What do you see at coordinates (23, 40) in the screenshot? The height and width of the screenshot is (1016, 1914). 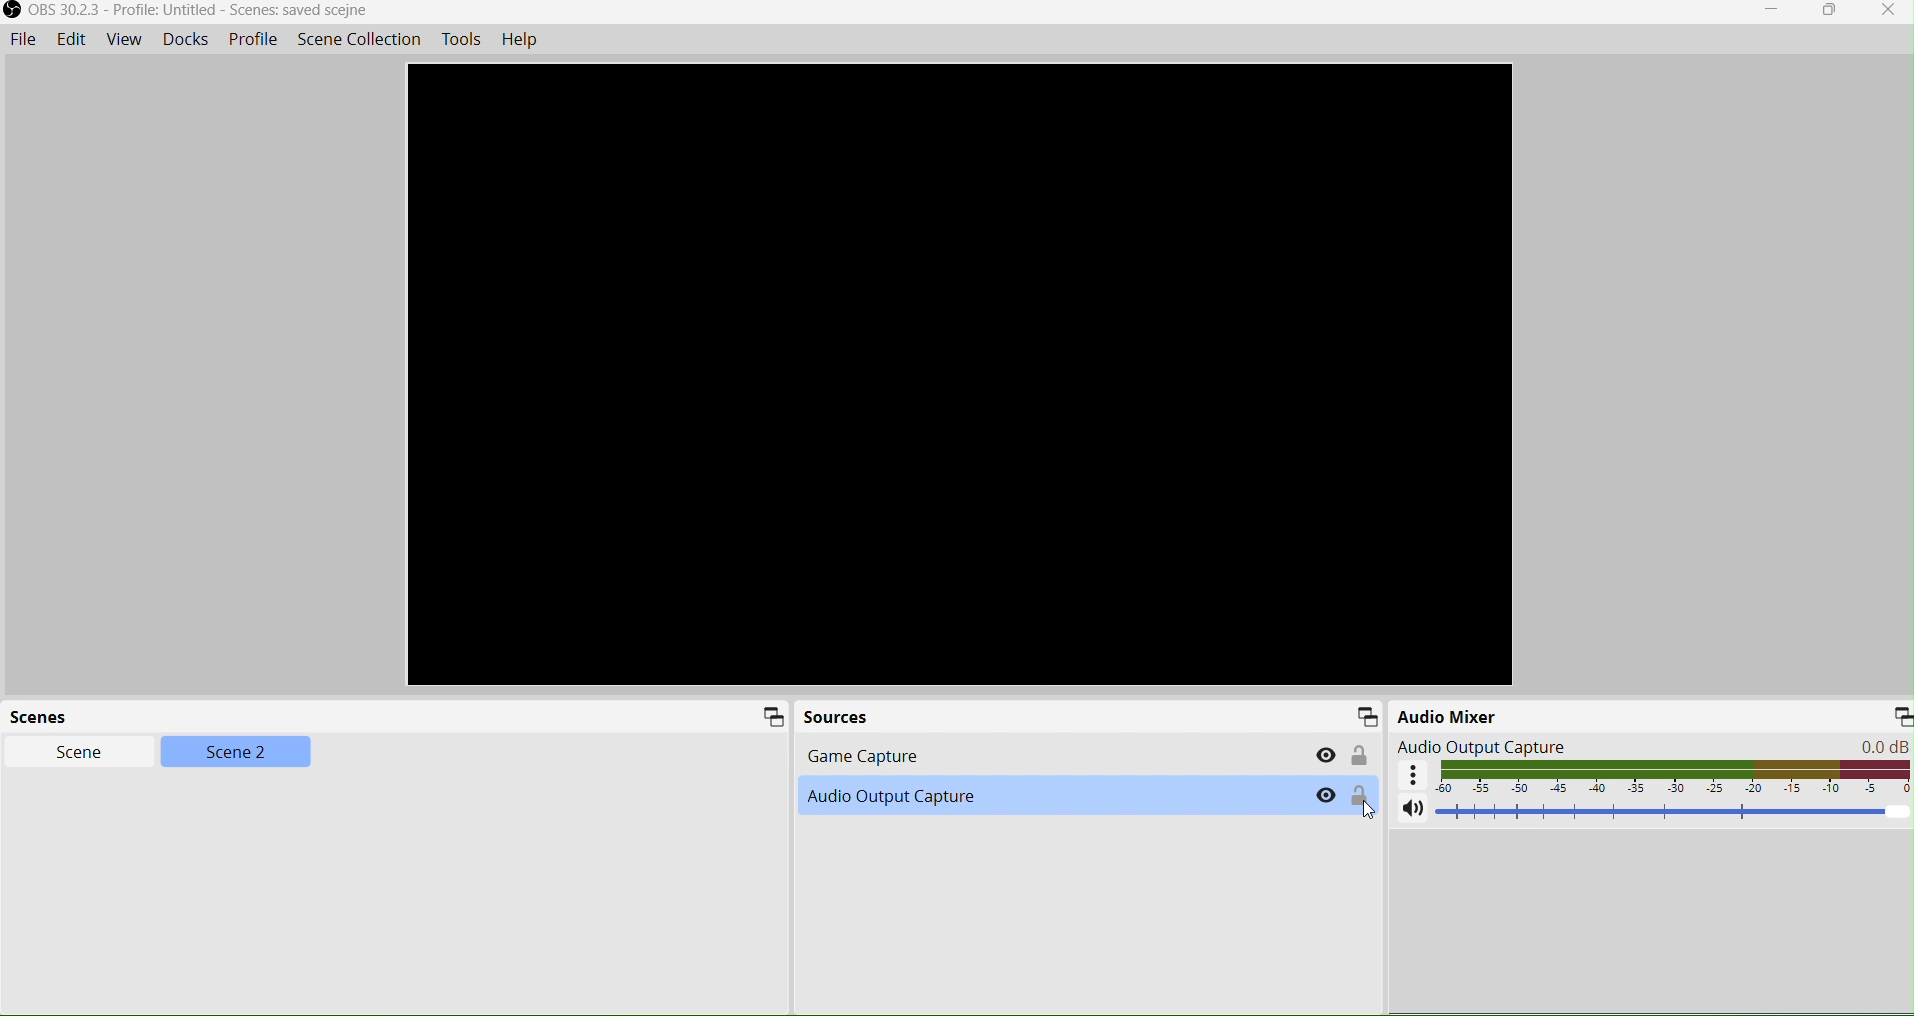 I see `File` at bounding box center [23, 40].